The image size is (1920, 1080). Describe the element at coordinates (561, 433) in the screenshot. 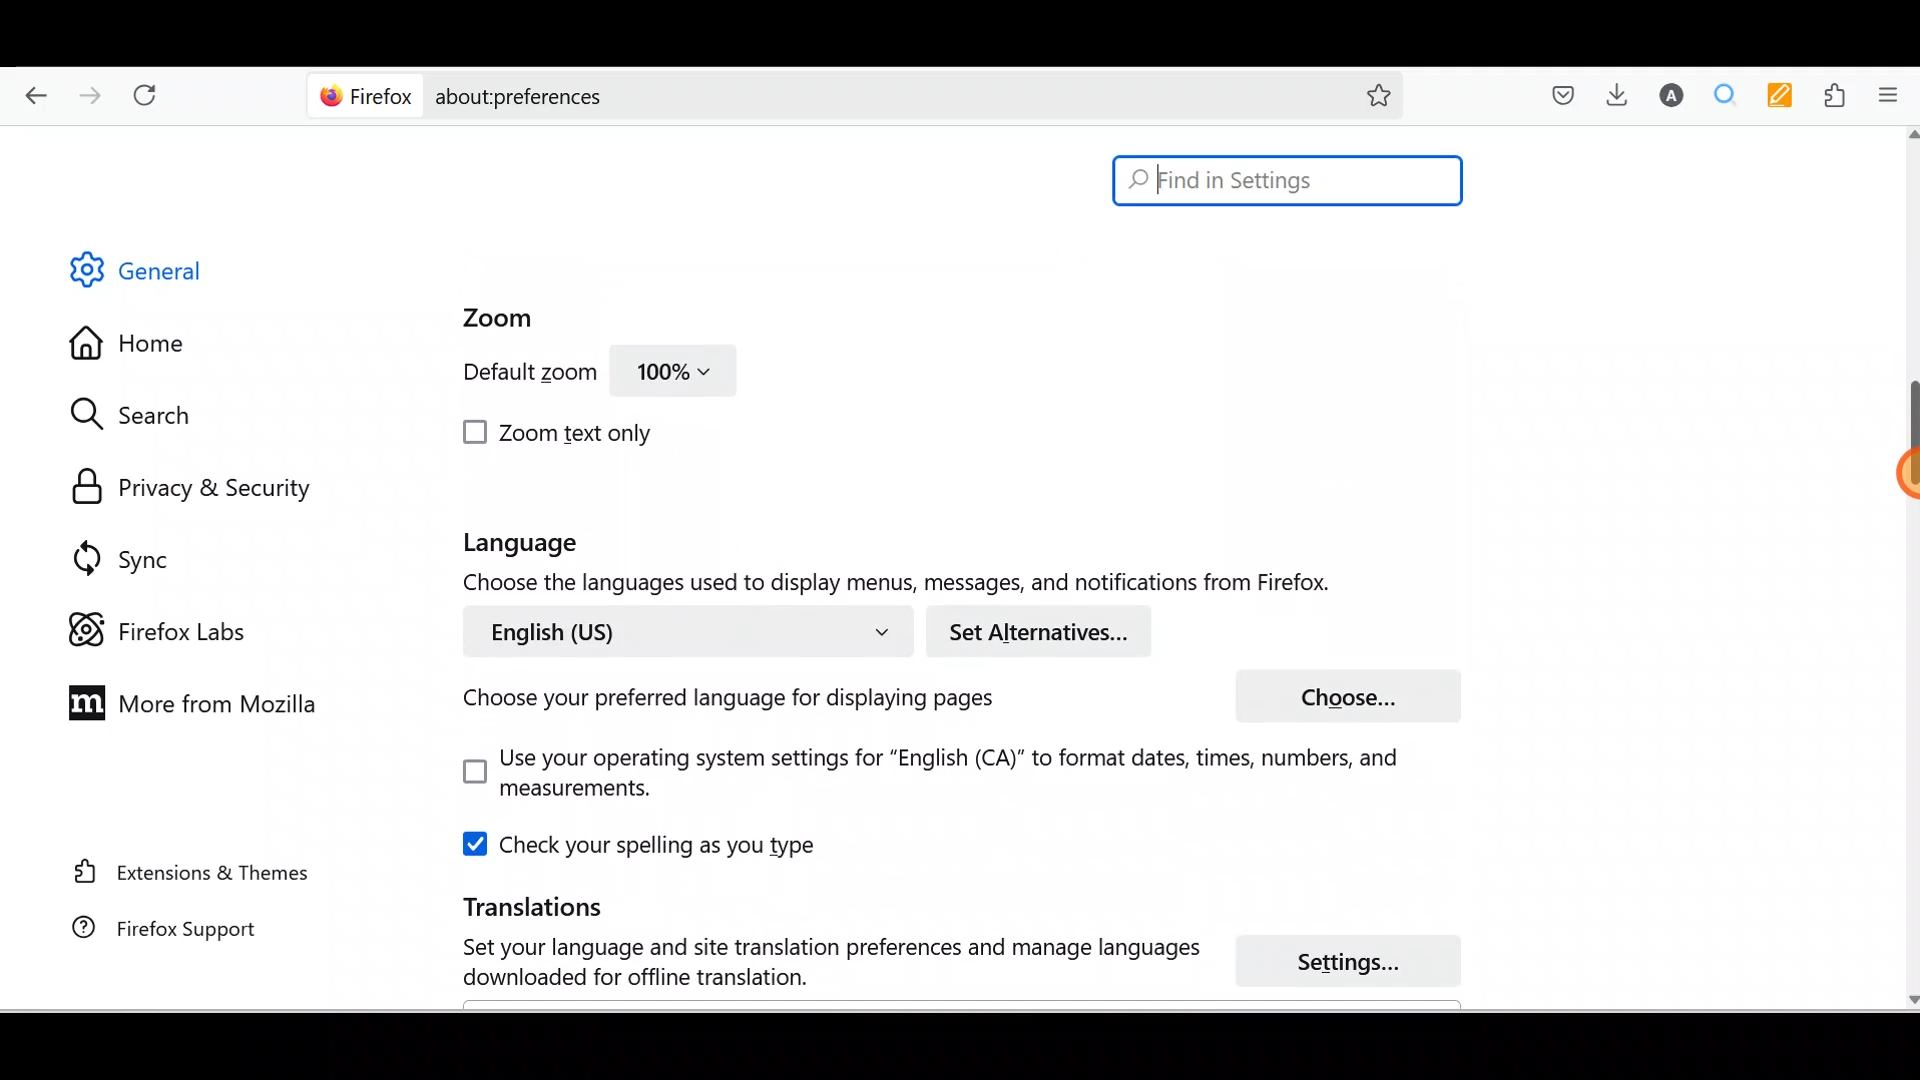

I see `Zoom text only` at that location.